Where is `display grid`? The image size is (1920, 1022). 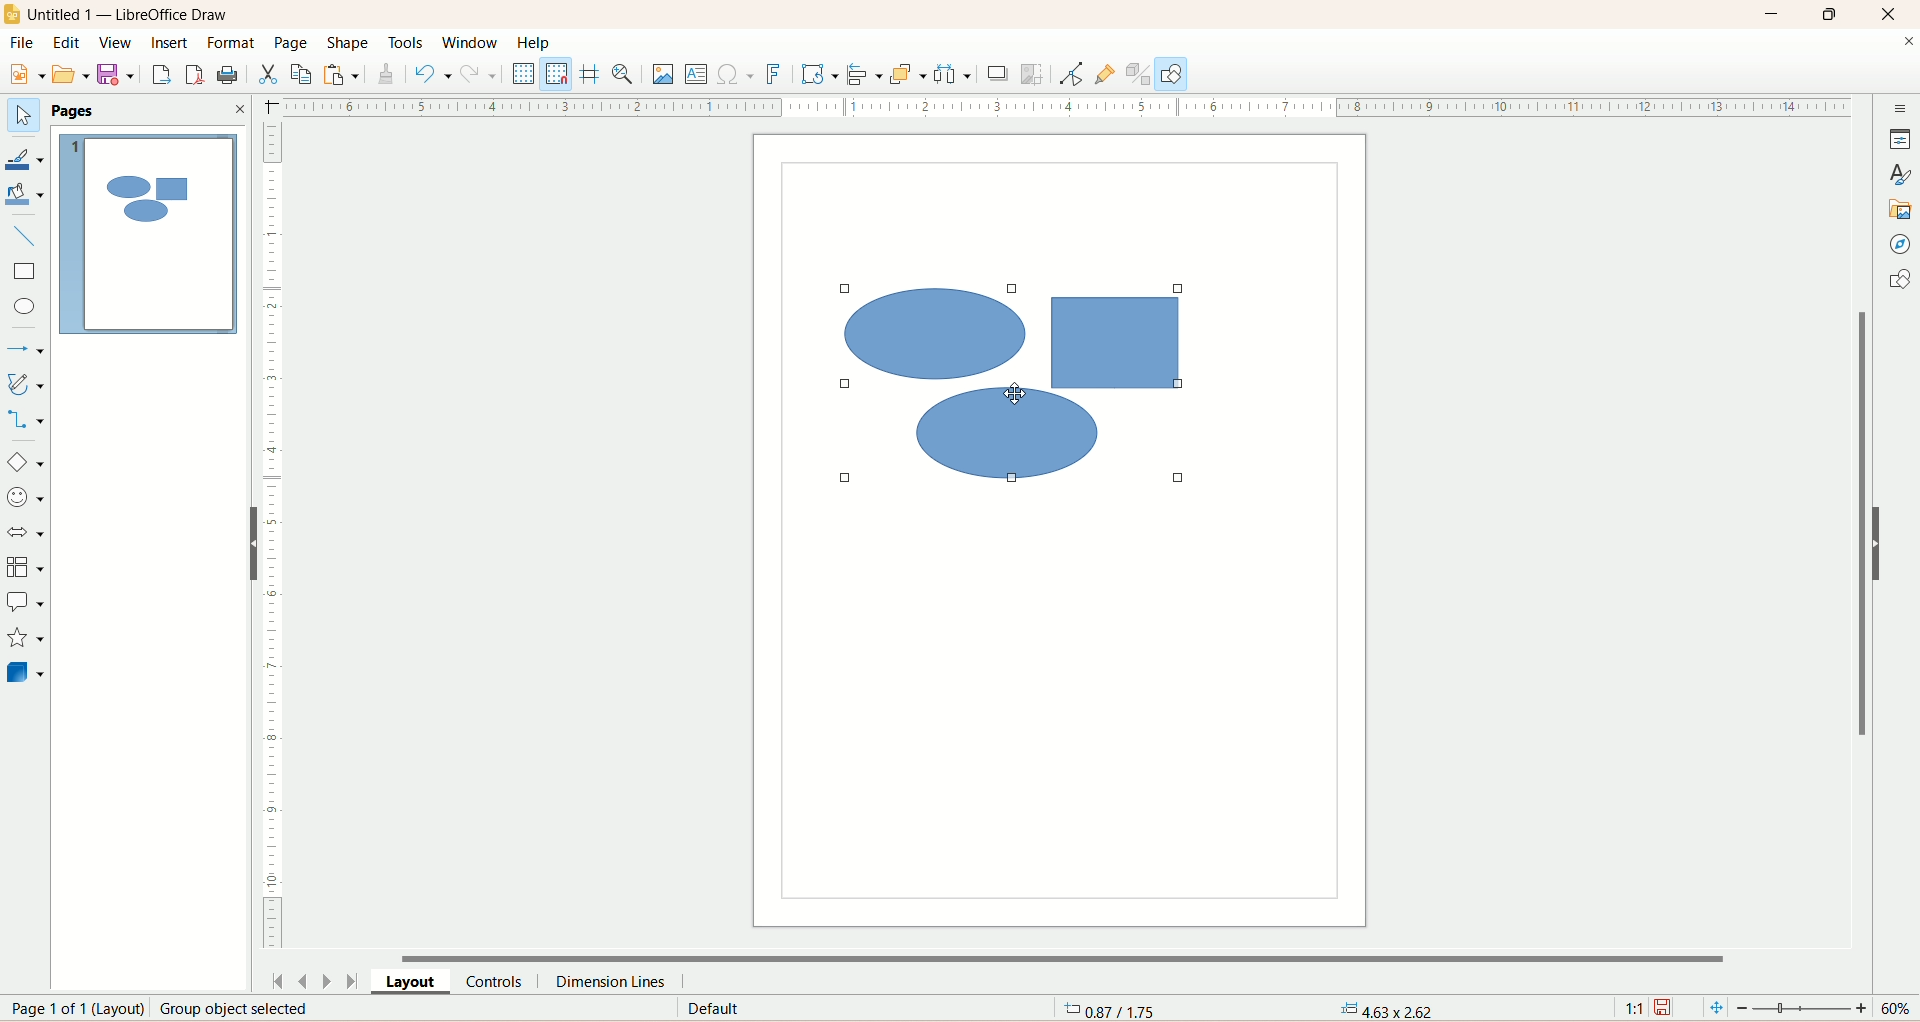
display grid is located at coordinates (524, 74).